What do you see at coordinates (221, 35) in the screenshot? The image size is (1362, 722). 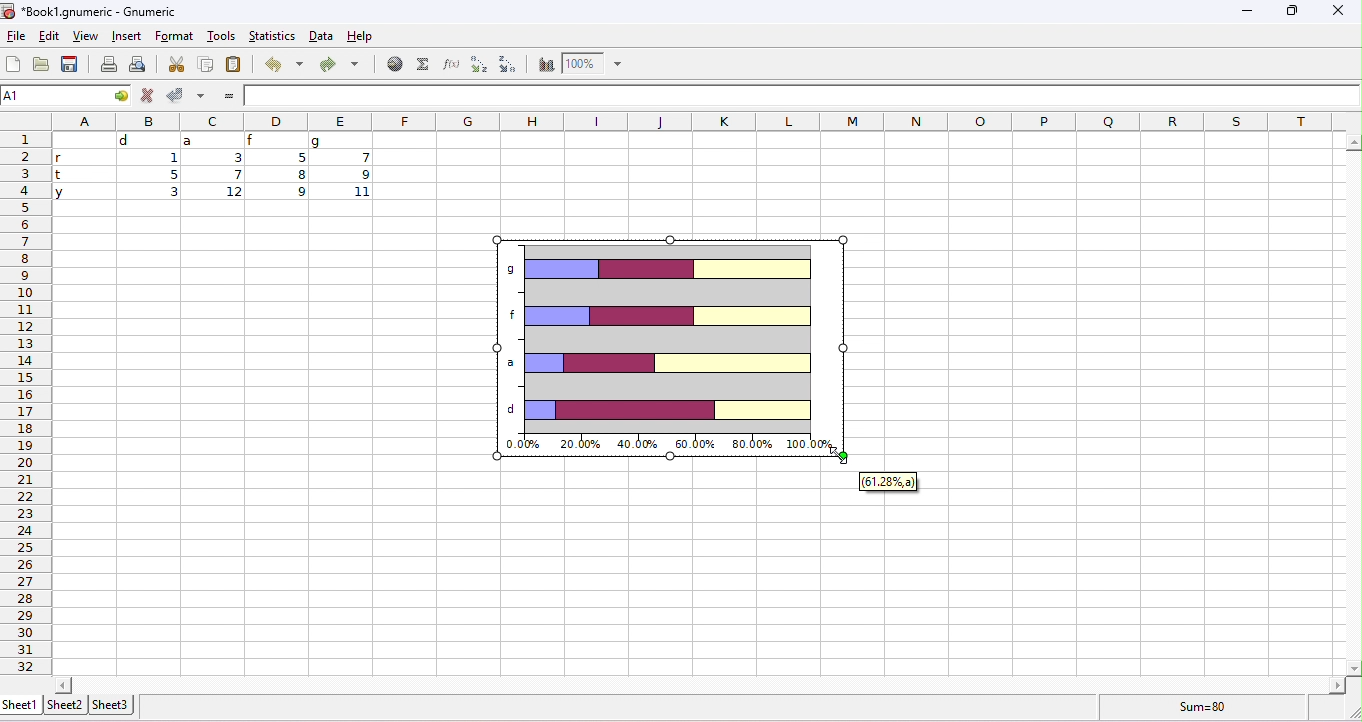 I see `tools` at bounding box center [221, 35].